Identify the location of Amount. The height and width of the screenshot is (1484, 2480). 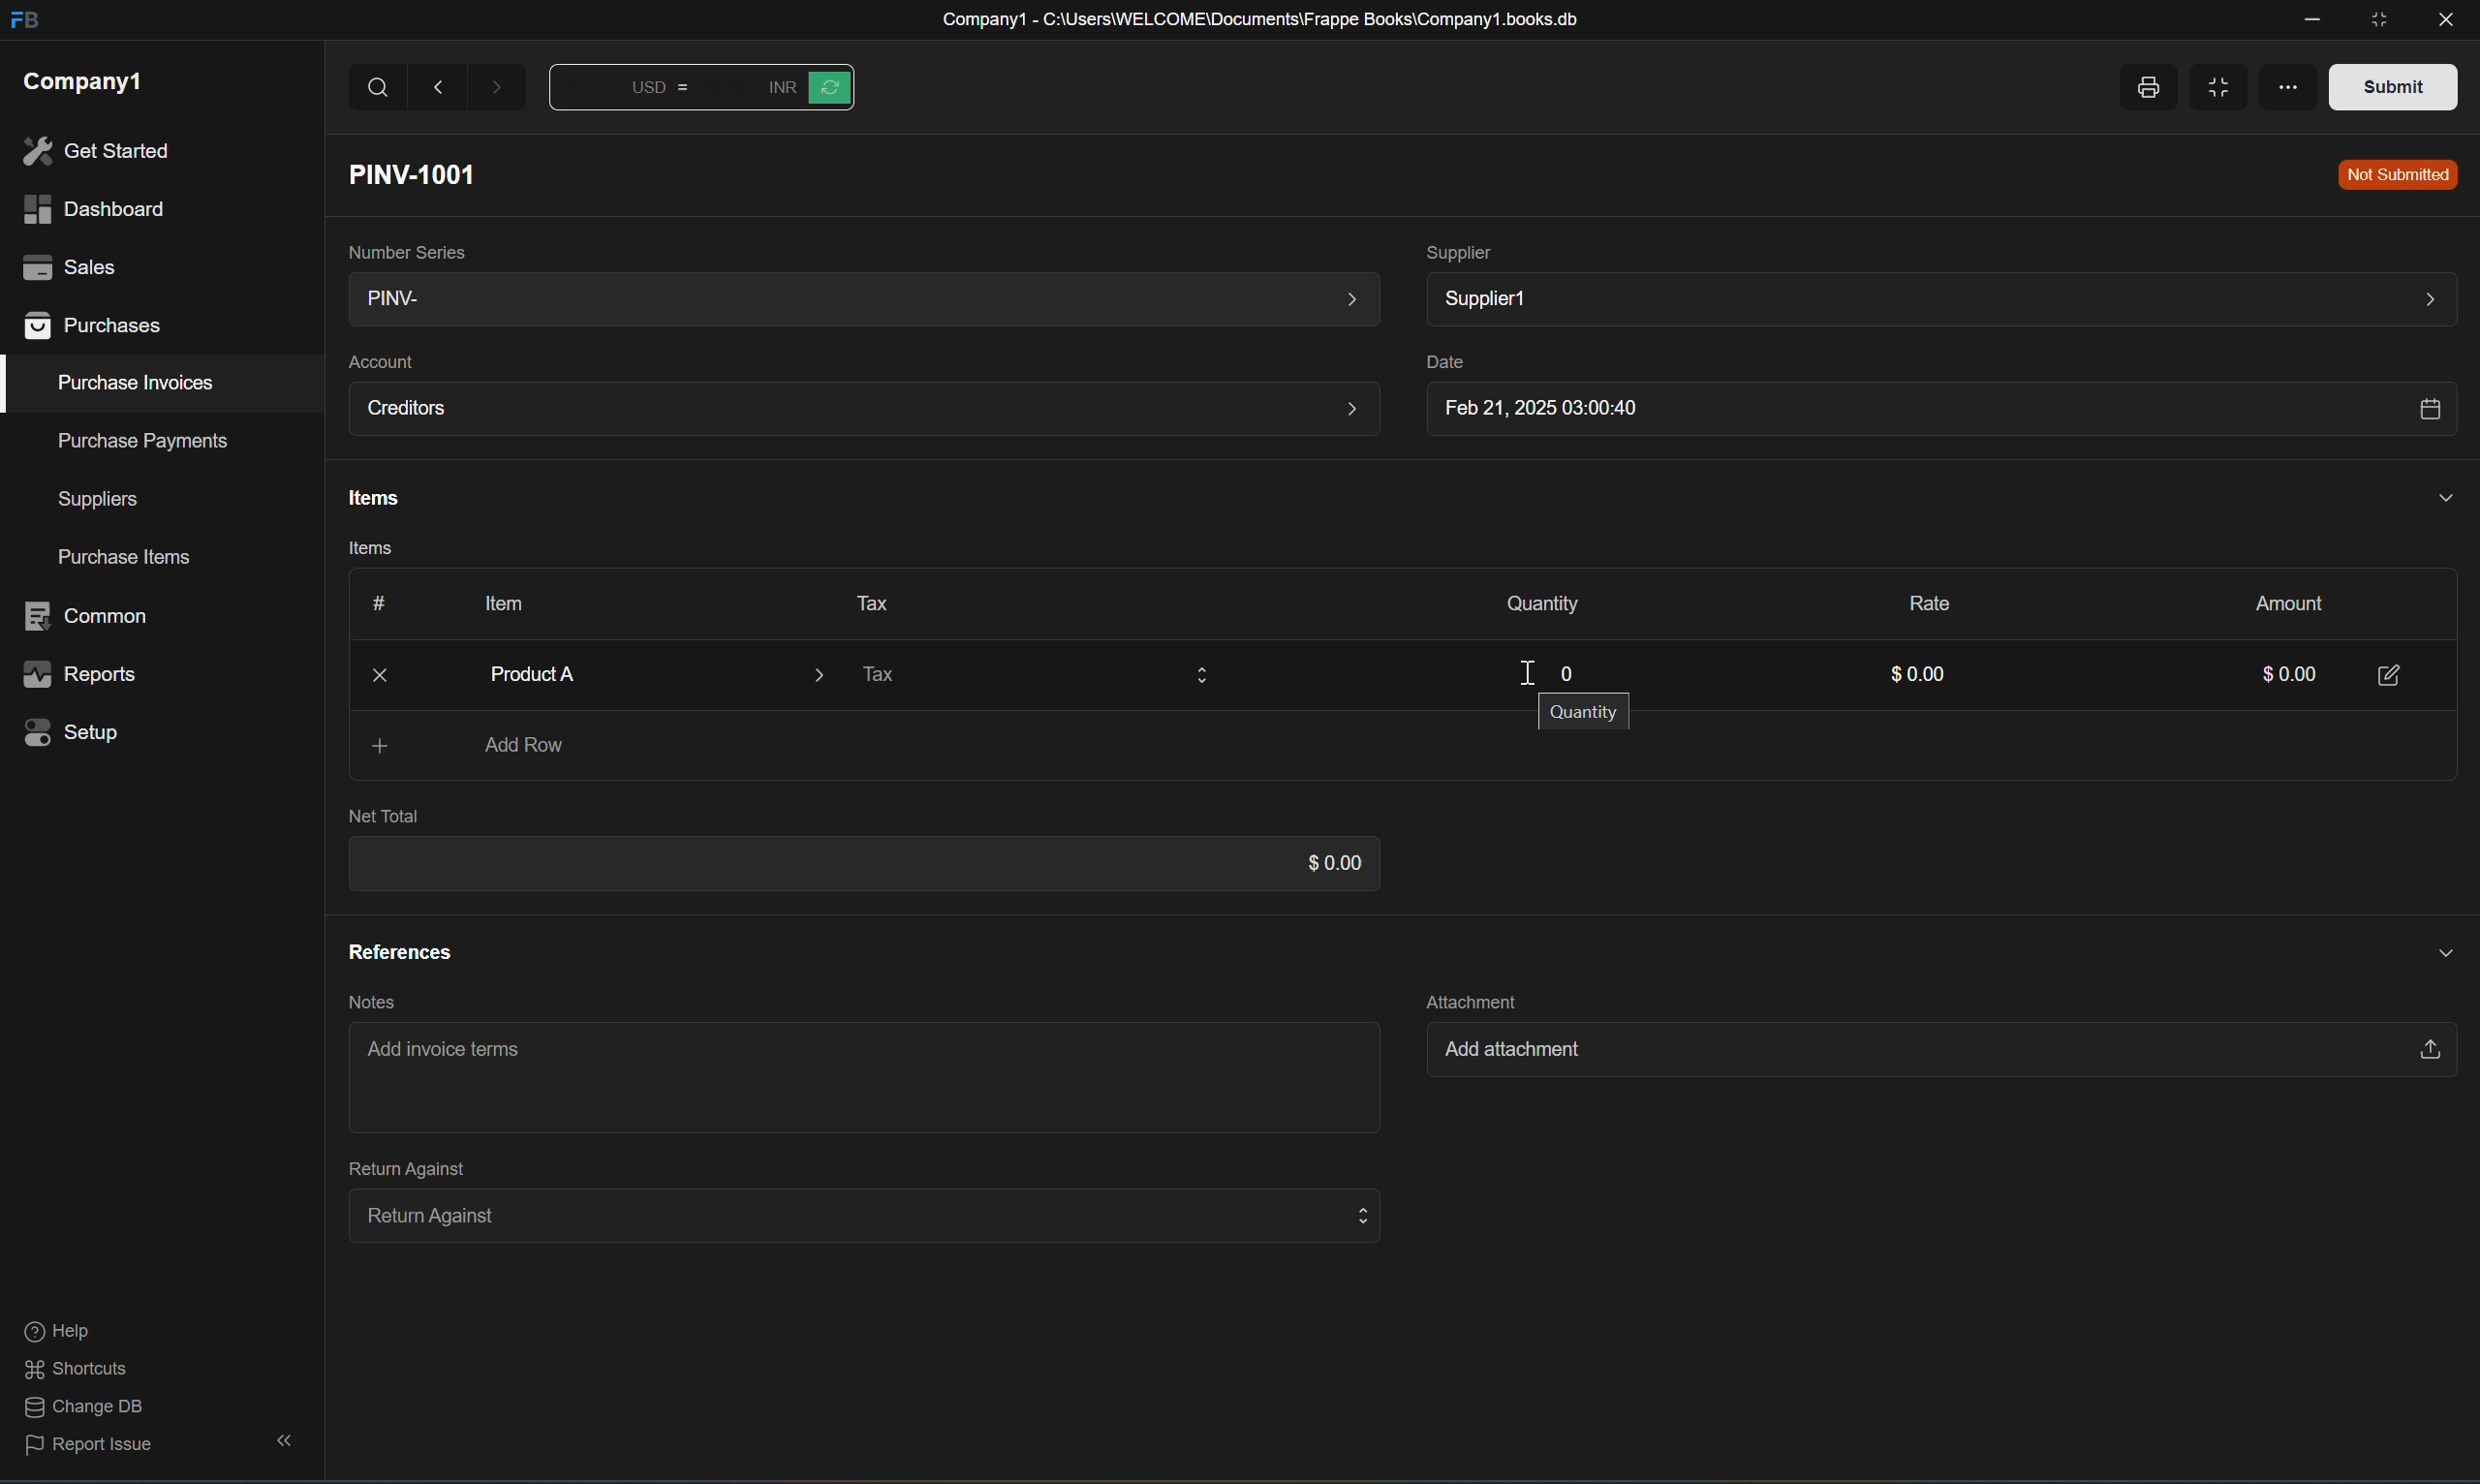
(2279, 601).